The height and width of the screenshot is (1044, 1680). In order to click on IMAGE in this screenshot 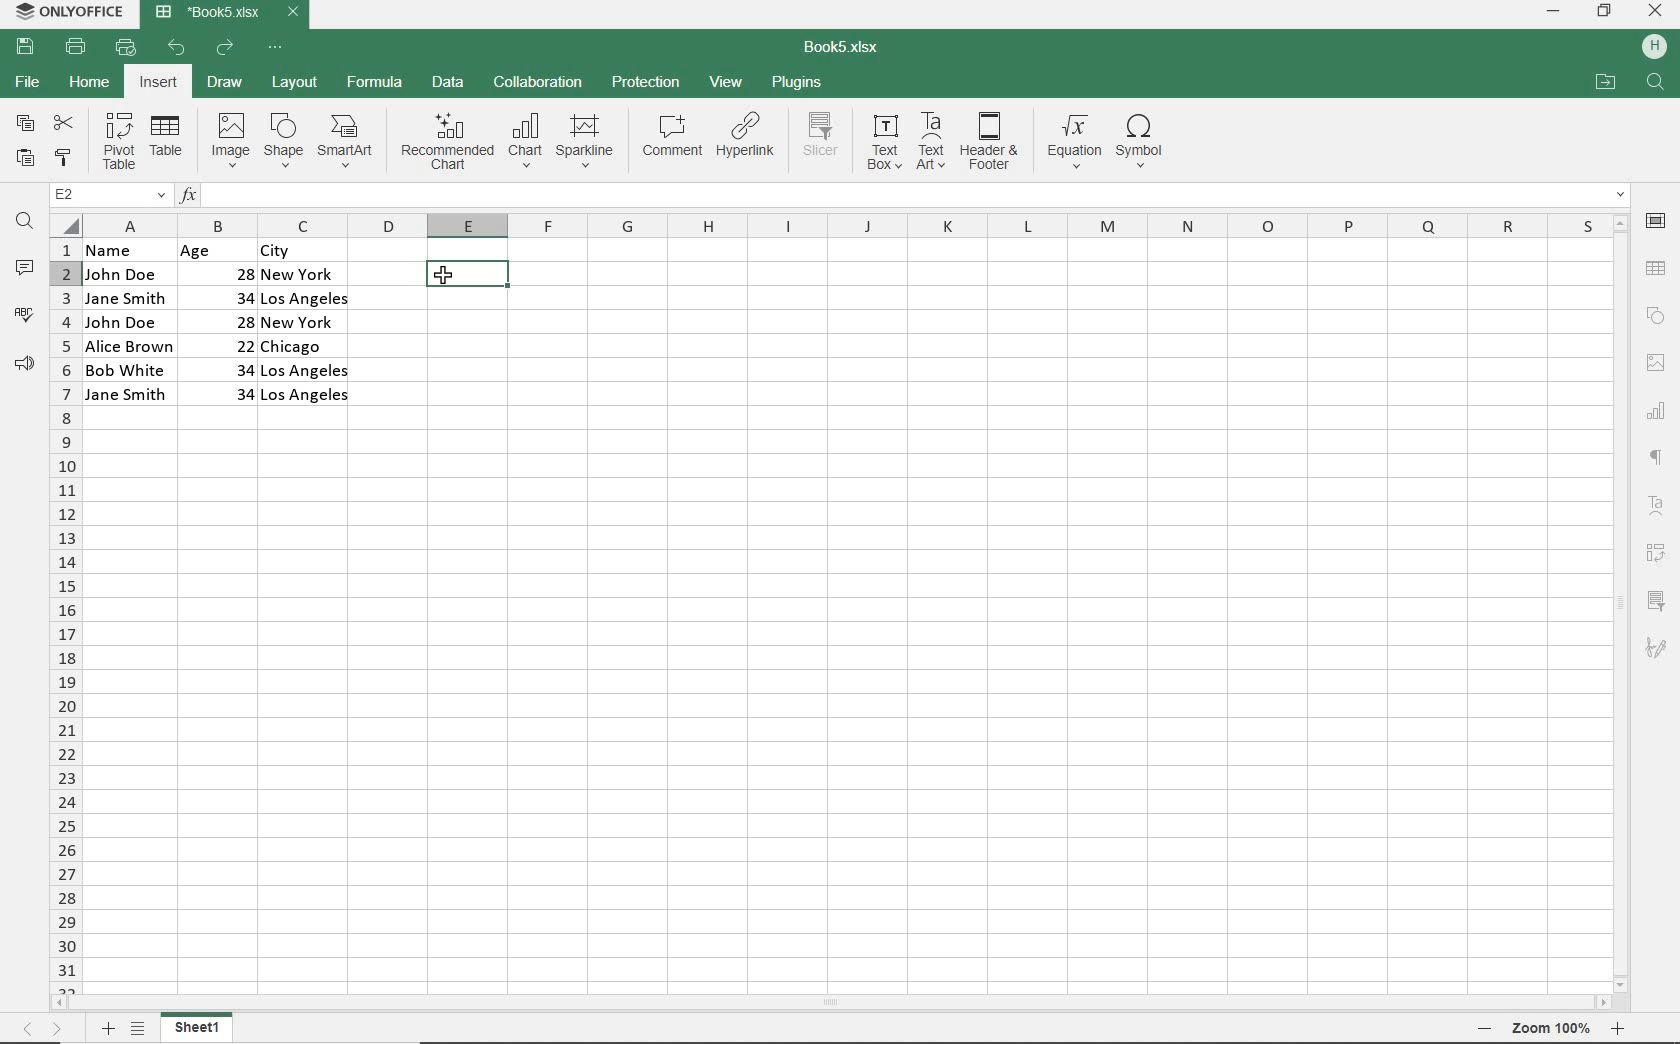, I will do `click(227, 140)`.